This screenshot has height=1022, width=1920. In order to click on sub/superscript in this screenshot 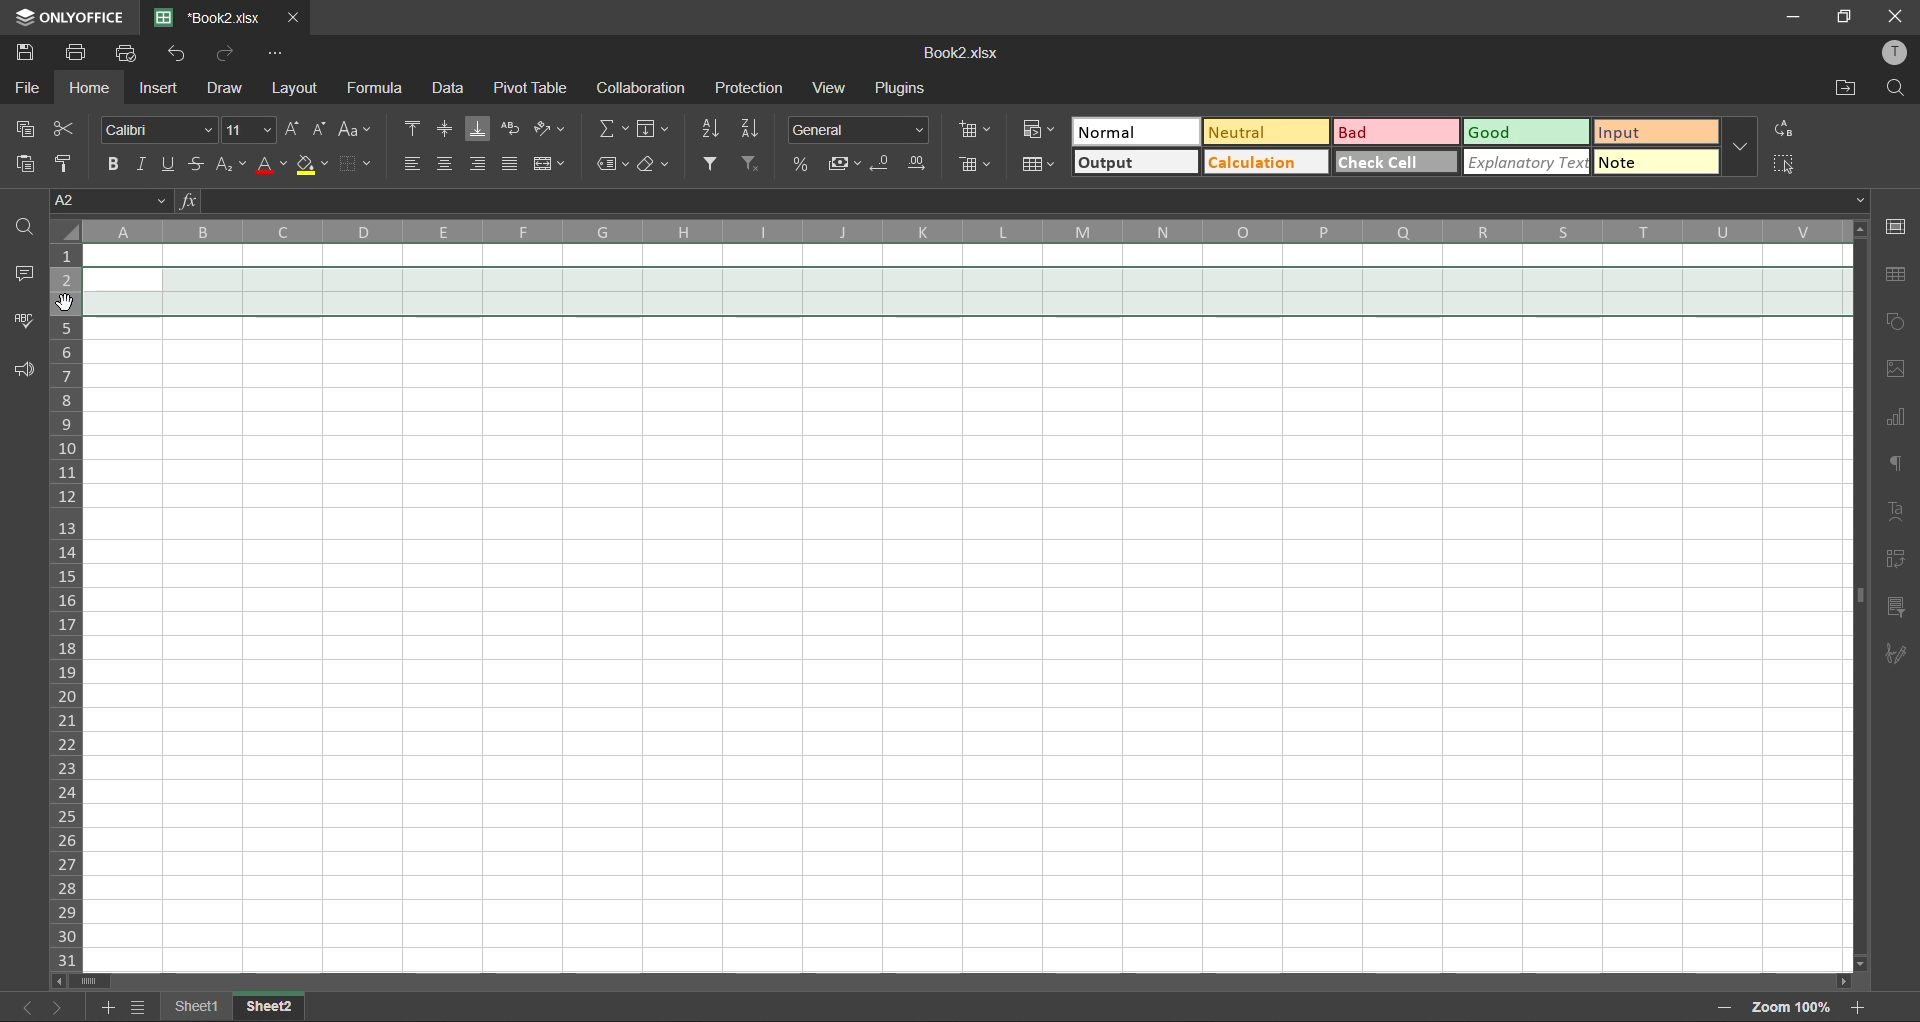, I will do `click(225, 162)`.